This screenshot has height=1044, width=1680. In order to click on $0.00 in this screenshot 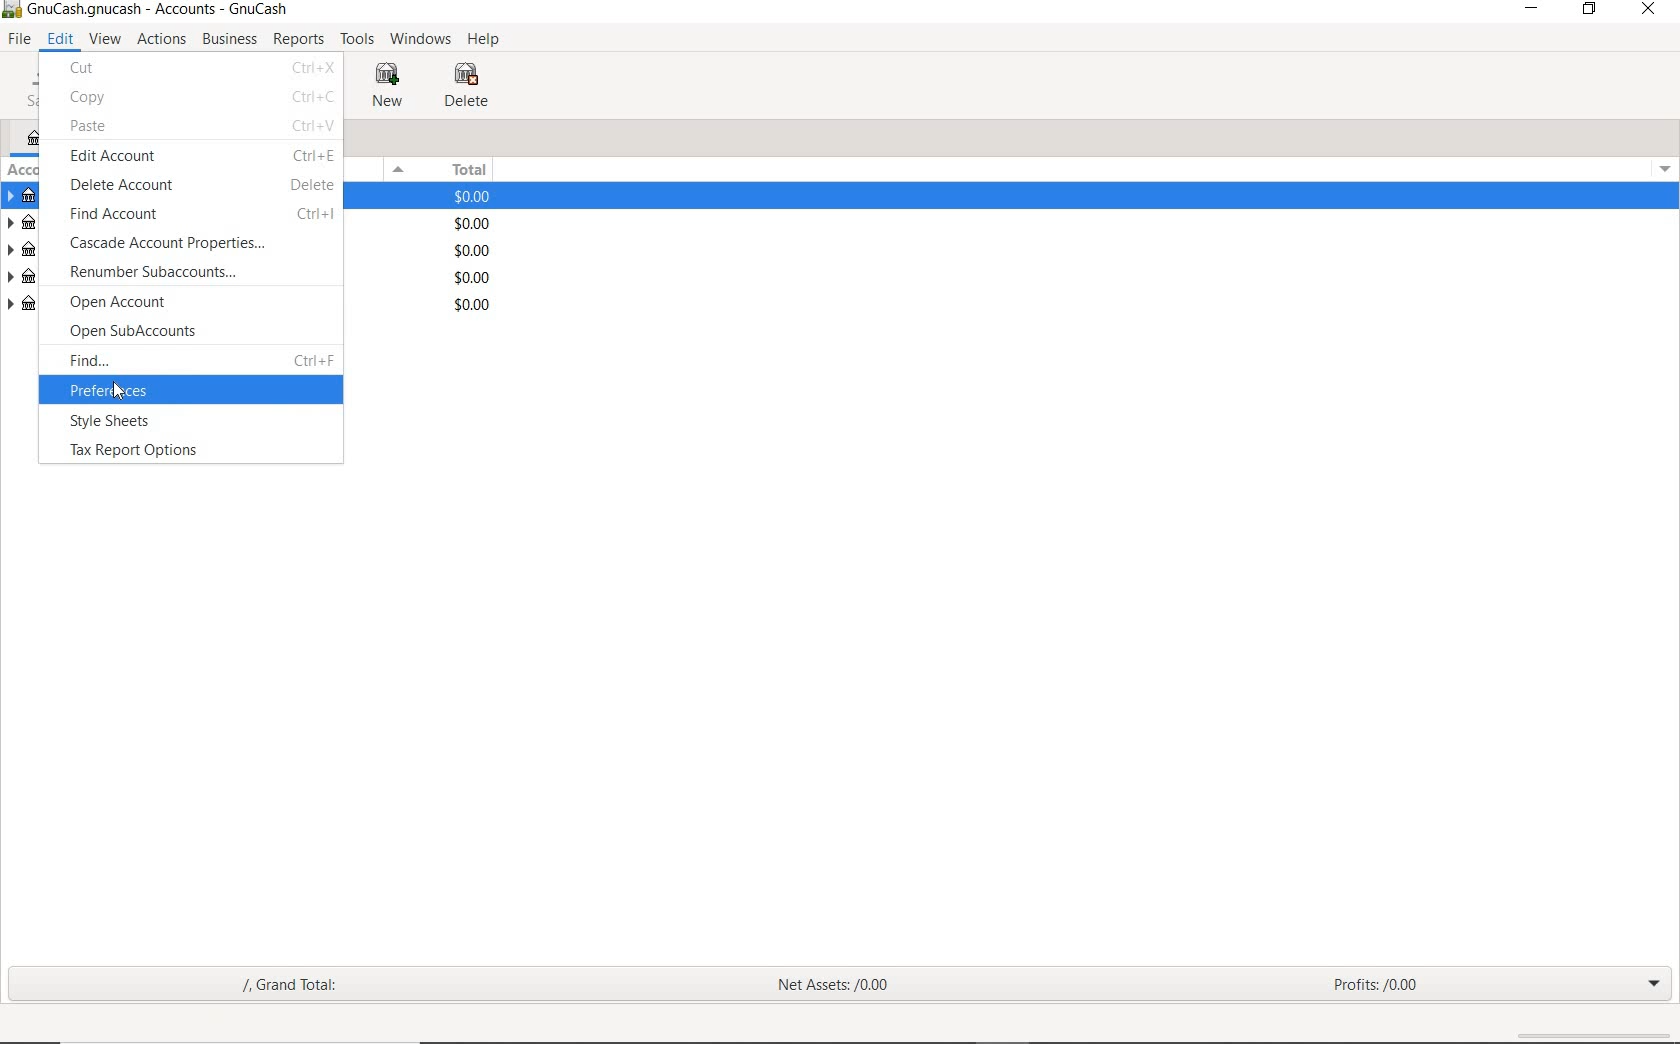, I will do `click(475, 198)`.